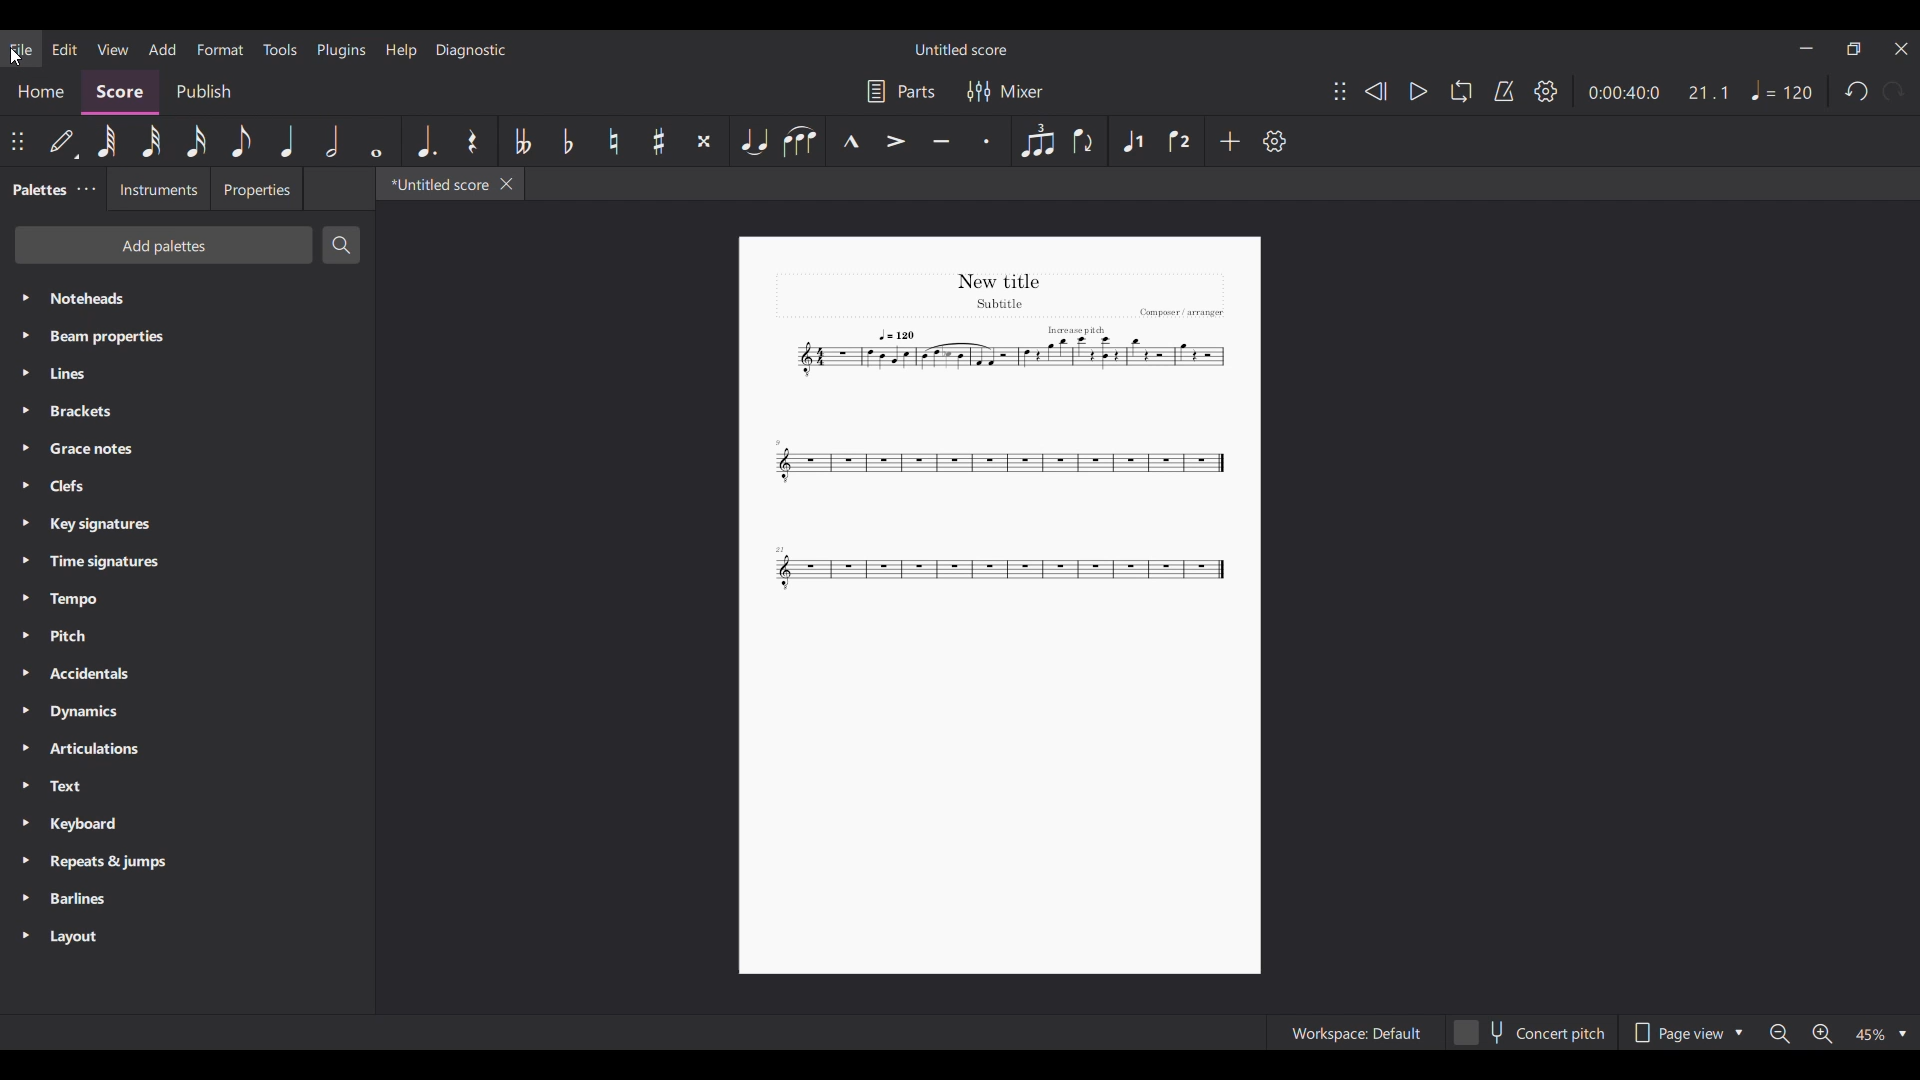  What do you see at coordinates (1005, 91) in the screenshot?
I see `Mixer settings` at bounding box center [1005, 91].